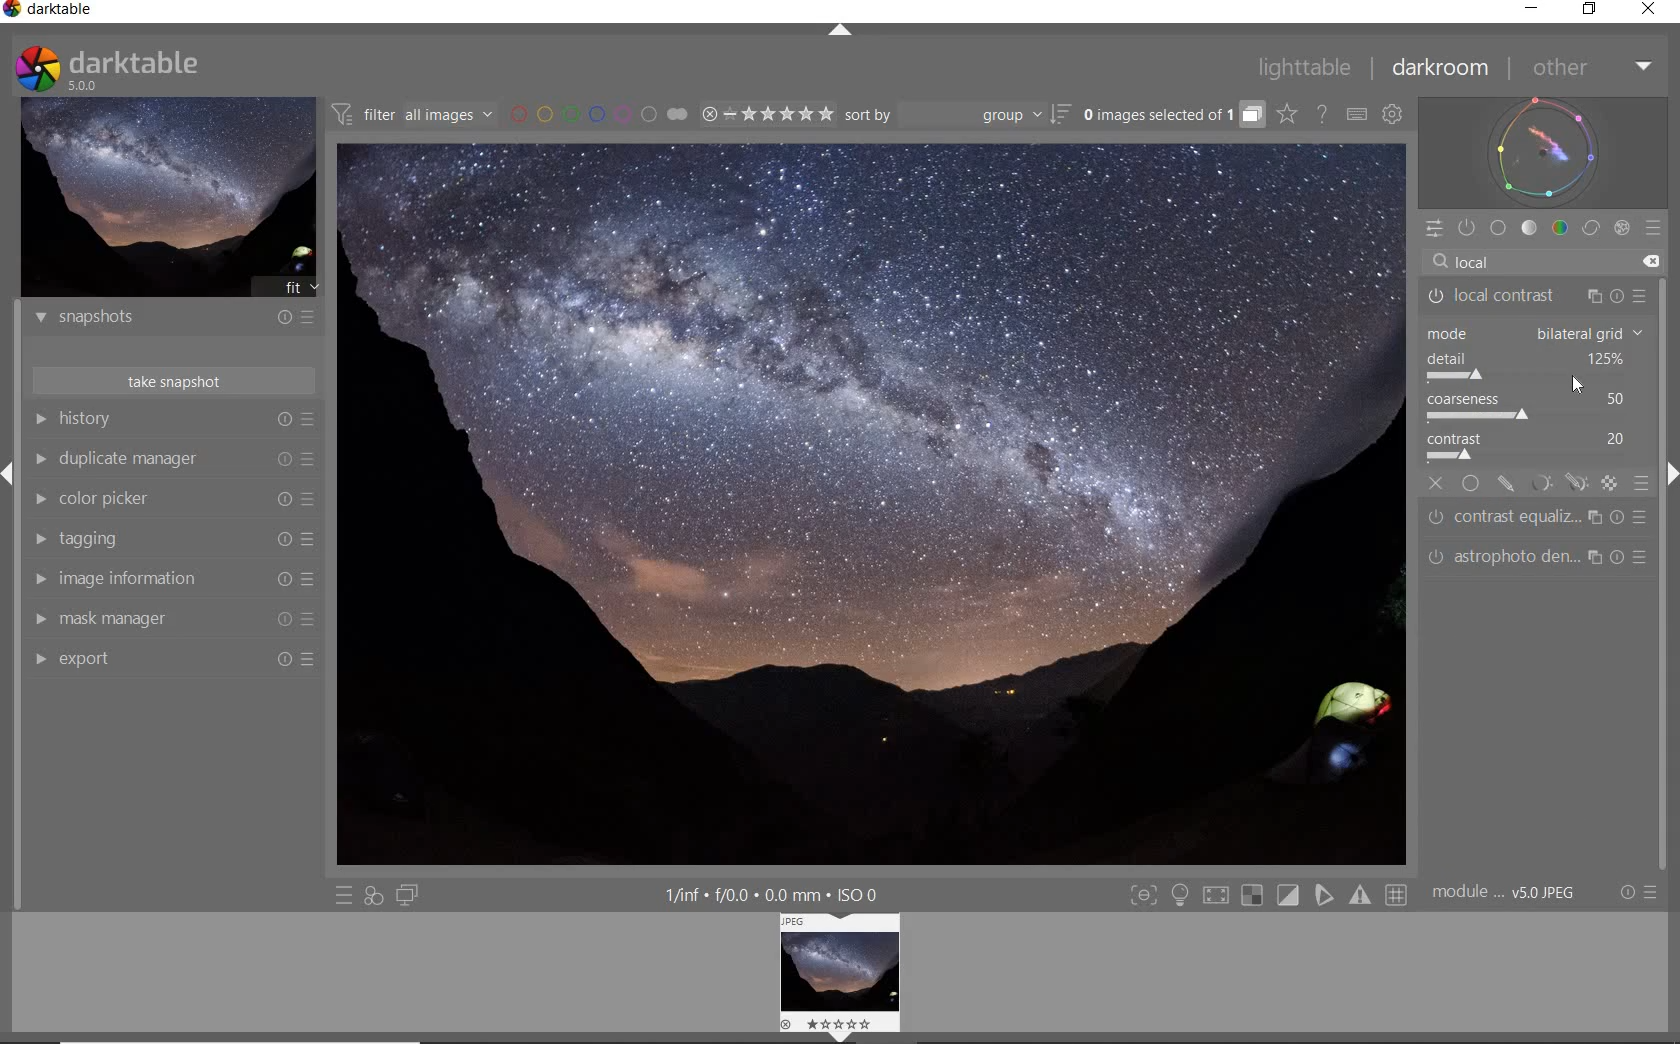 This screenshot has height=1044, width=1680. Describe the element at coordinates (1596, 561) in the screenshot. I see `multiple instance actions` at that location.